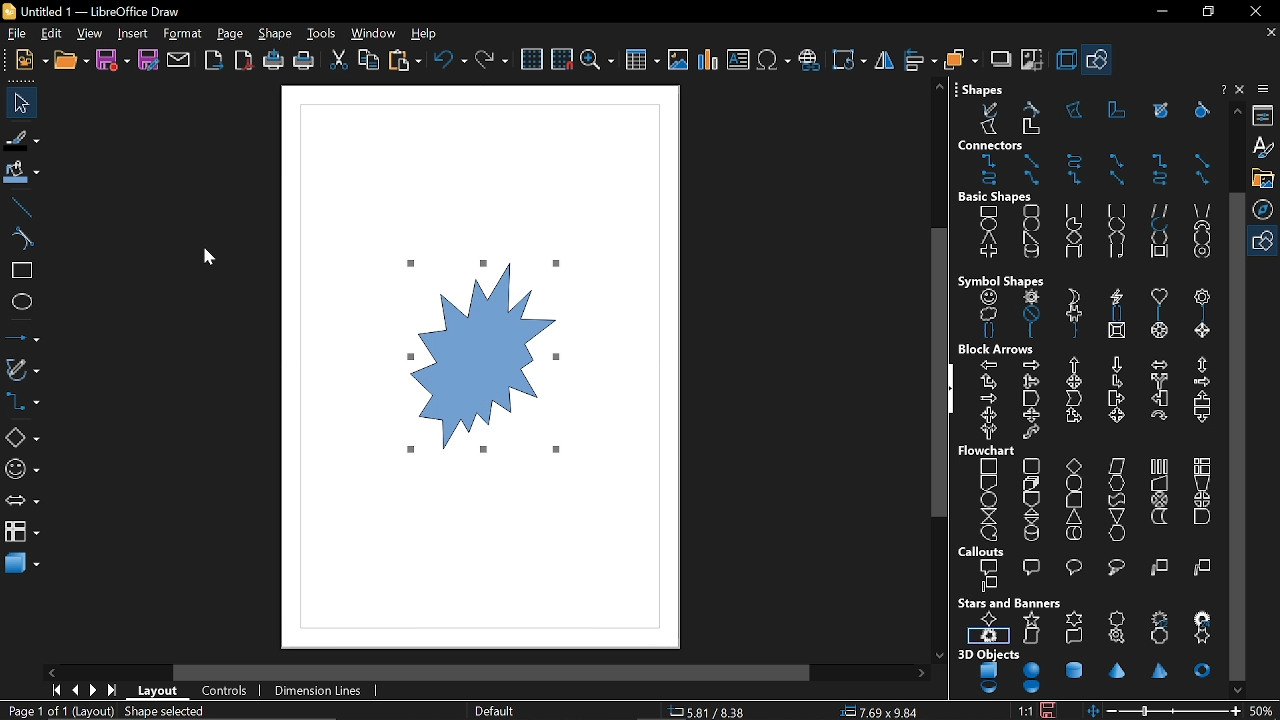 This screenshot has width=1280, height=720. I want to click on snap to grid, so click(561, 60).